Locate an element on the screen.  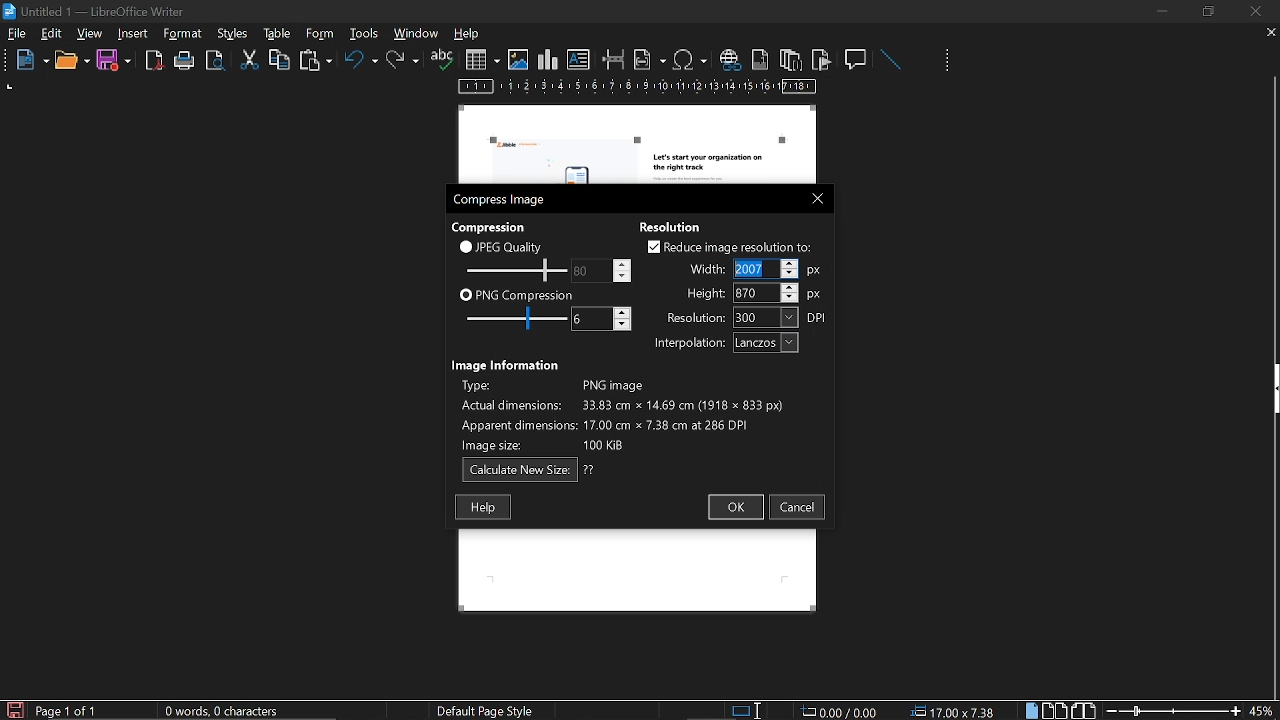
png compression is located at coordinates (517, 294).